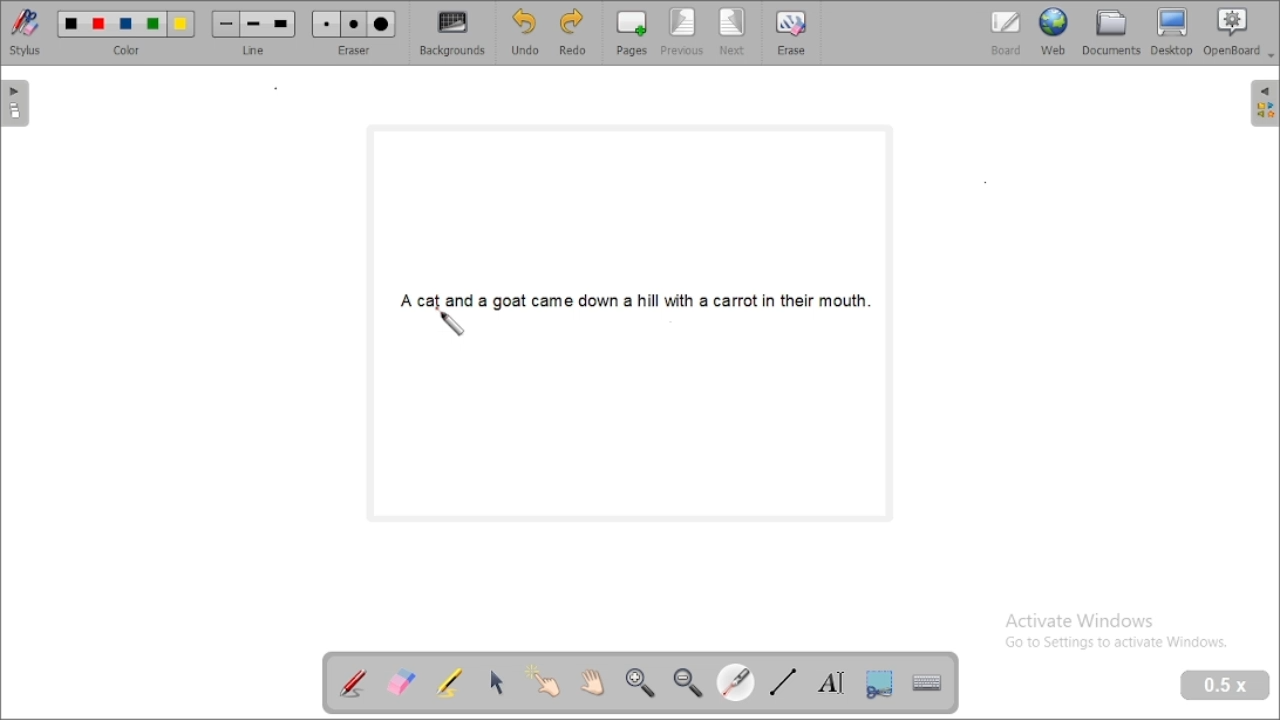 The width and height of the screenshot is (1280, 720). I want to click on zoom out, so click(688, 684).